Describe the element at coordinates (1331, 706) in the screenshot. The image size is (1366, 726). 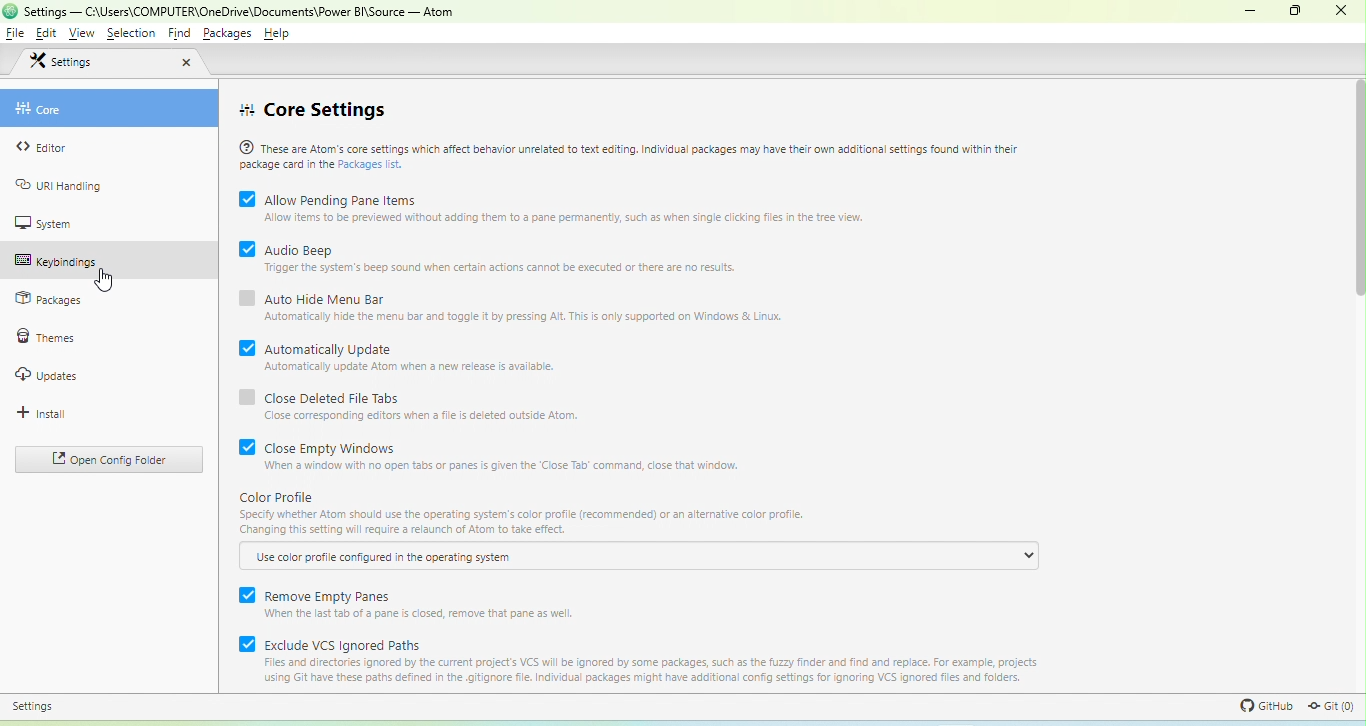
I see `git` at that location.